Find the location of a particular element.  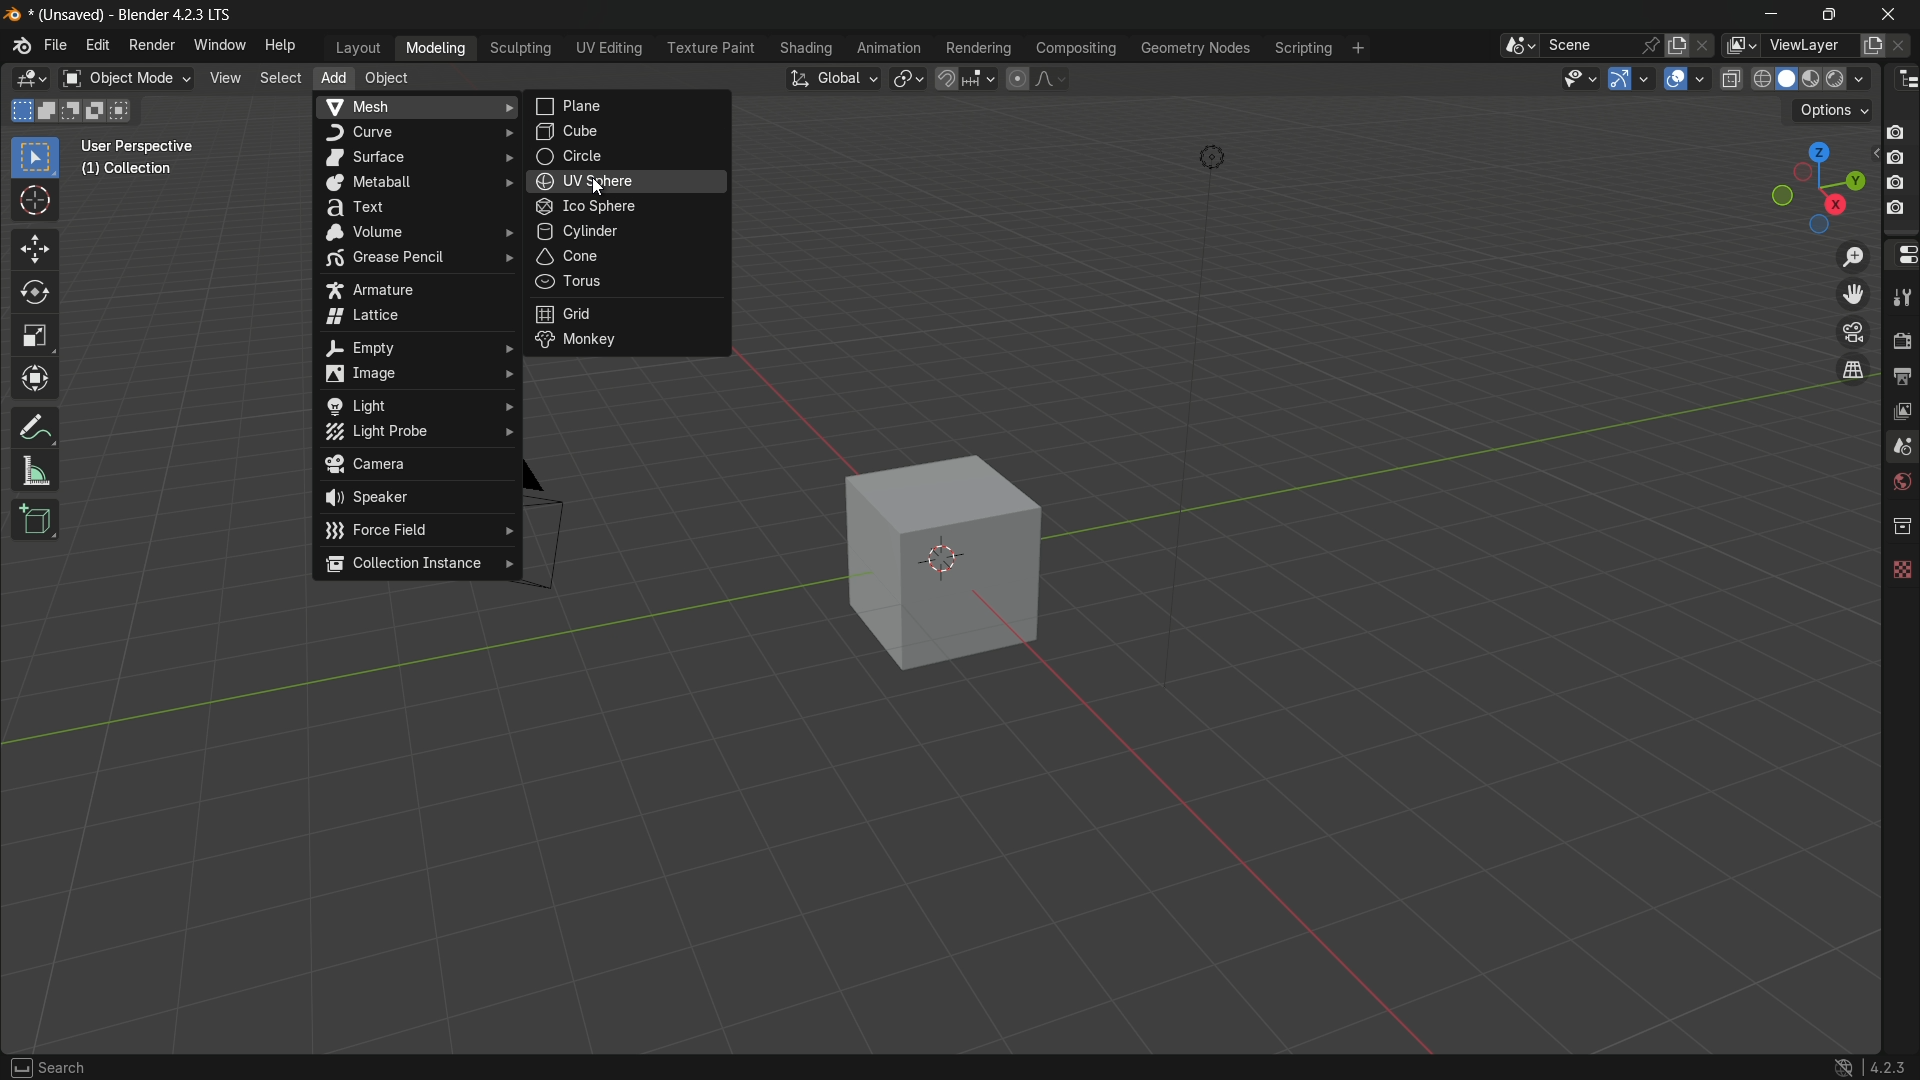

switch the current view is located at coordinates (1852, 369).